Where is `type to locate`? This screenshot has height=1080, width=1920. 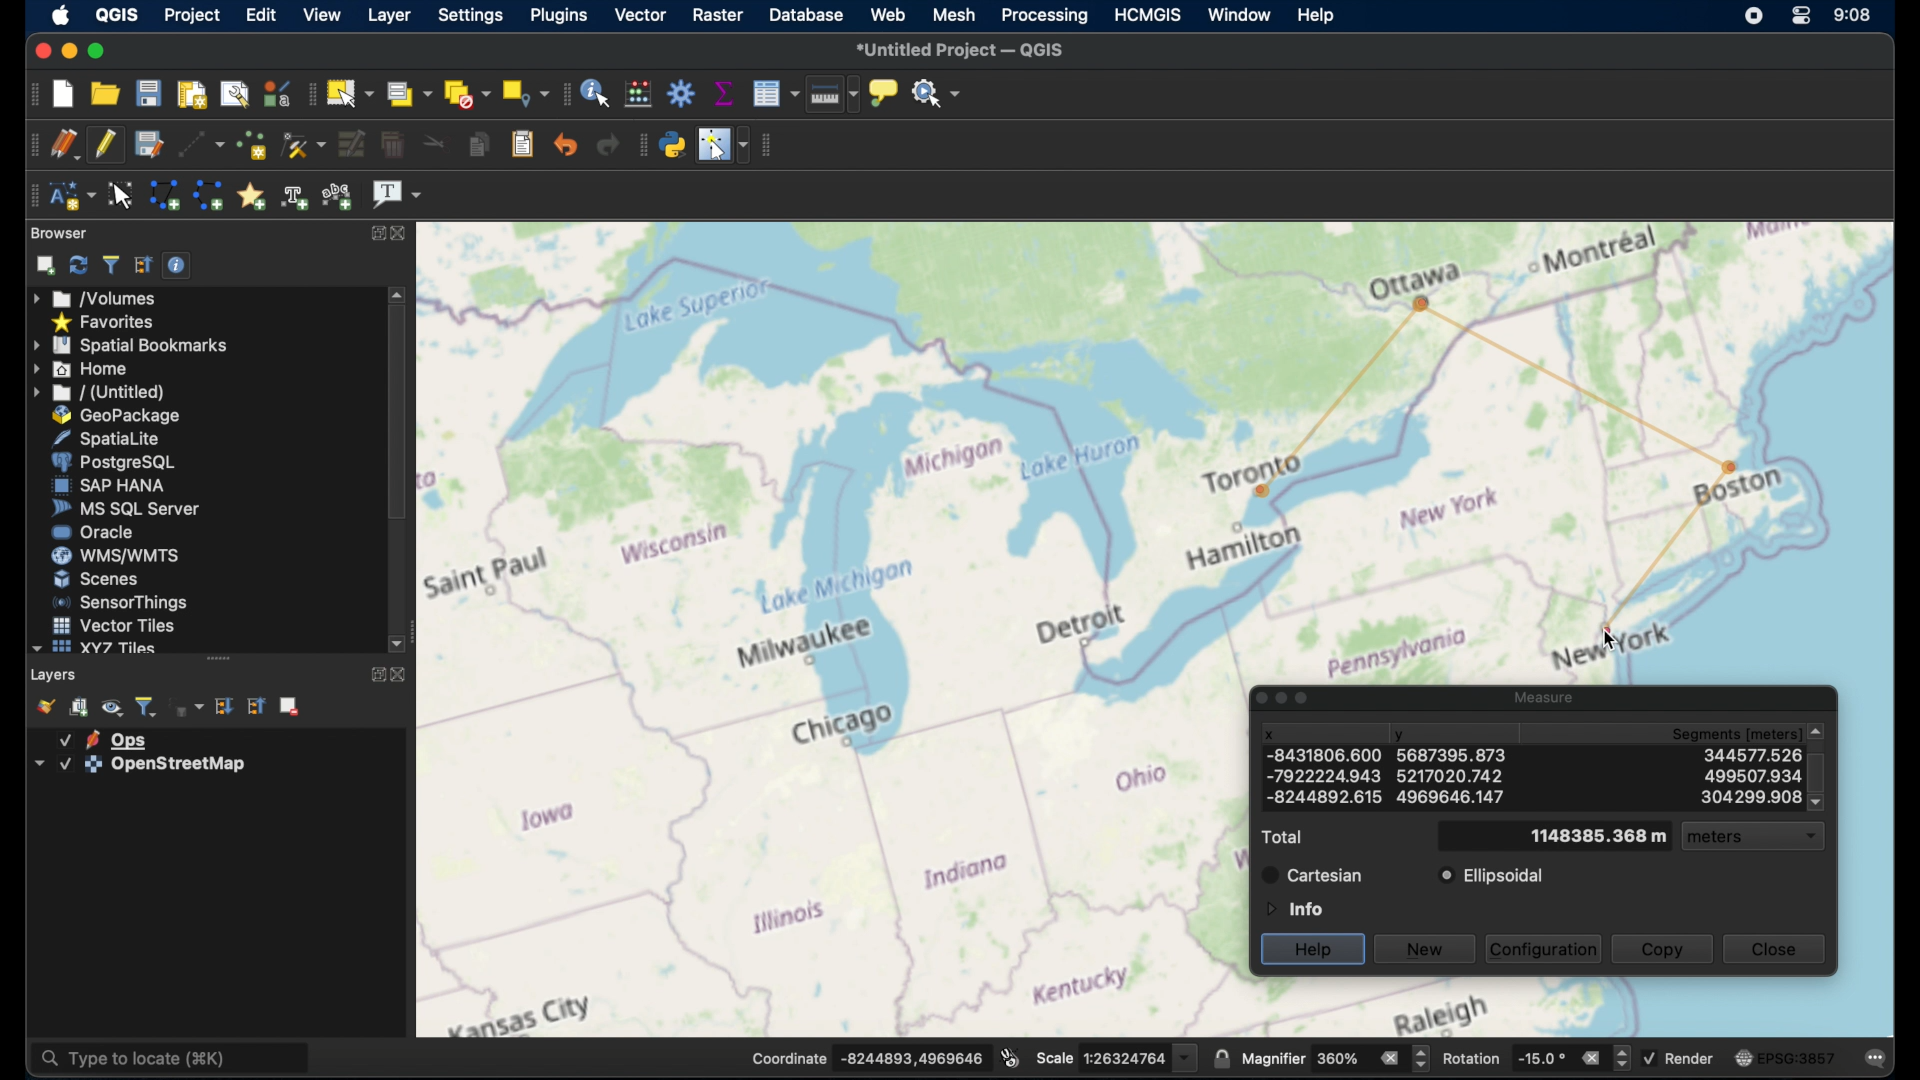
type to locate is located at coordinates (175, 1056).